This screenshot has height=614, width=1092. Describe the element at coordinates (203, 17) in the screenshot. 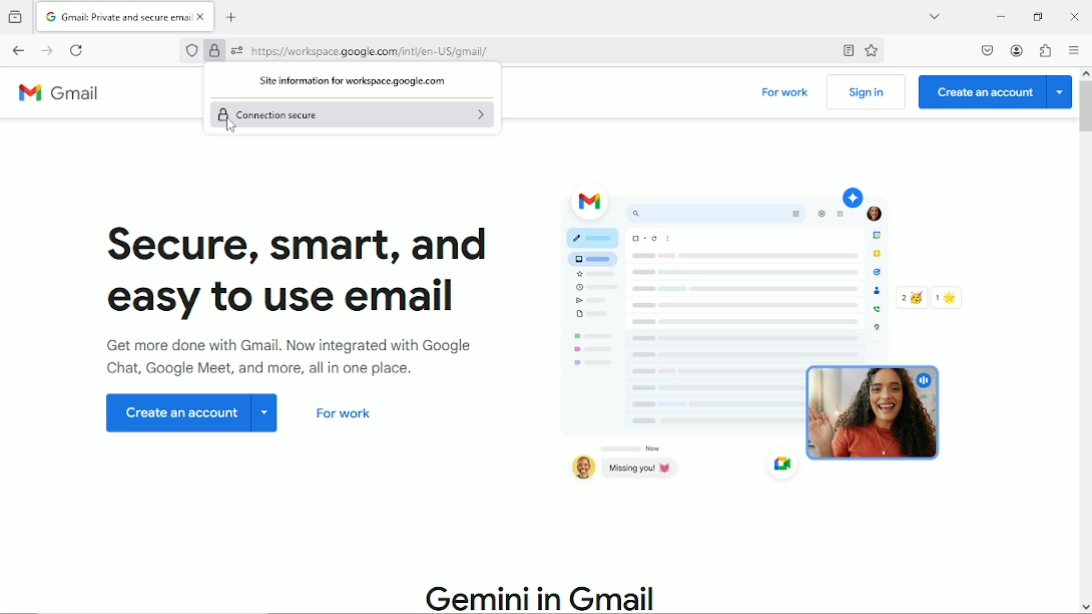

I see `close currrent tab` at that location.